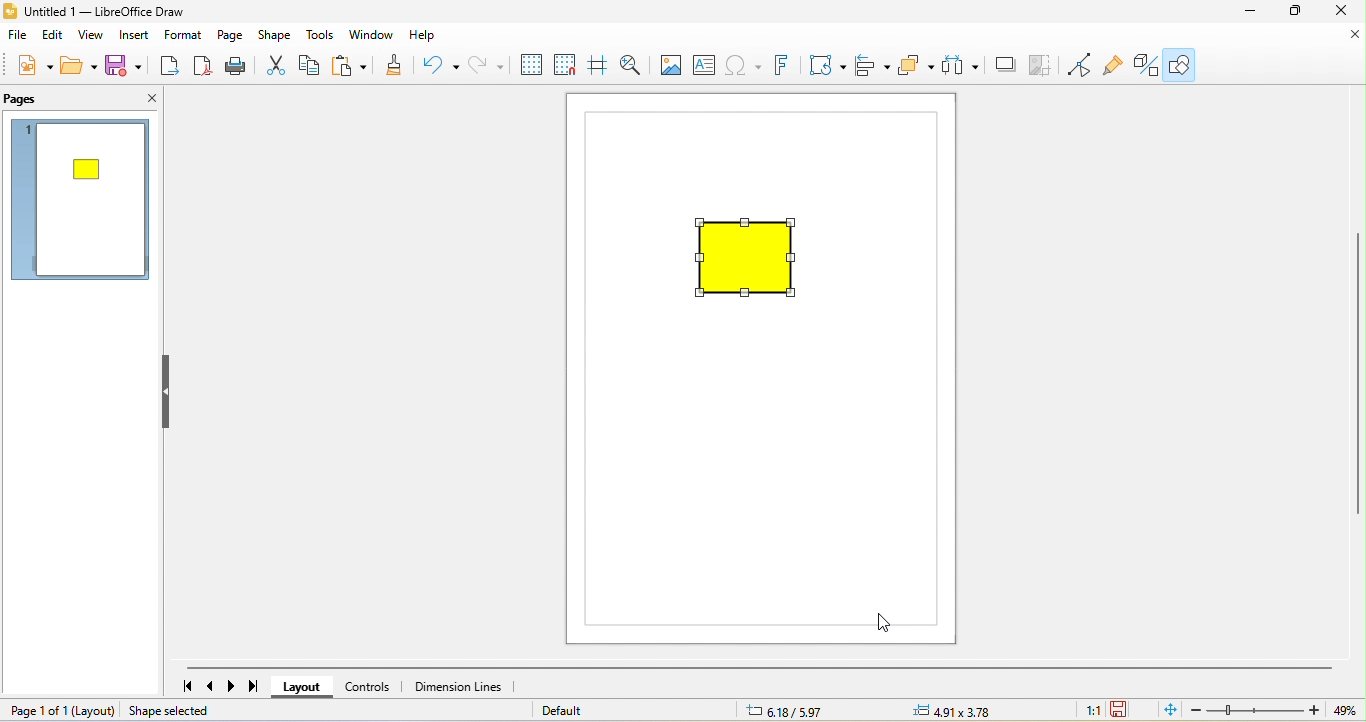 This screenshot has height=722, width=1366. I want to click on page 1 of 1, so click(33, 712).